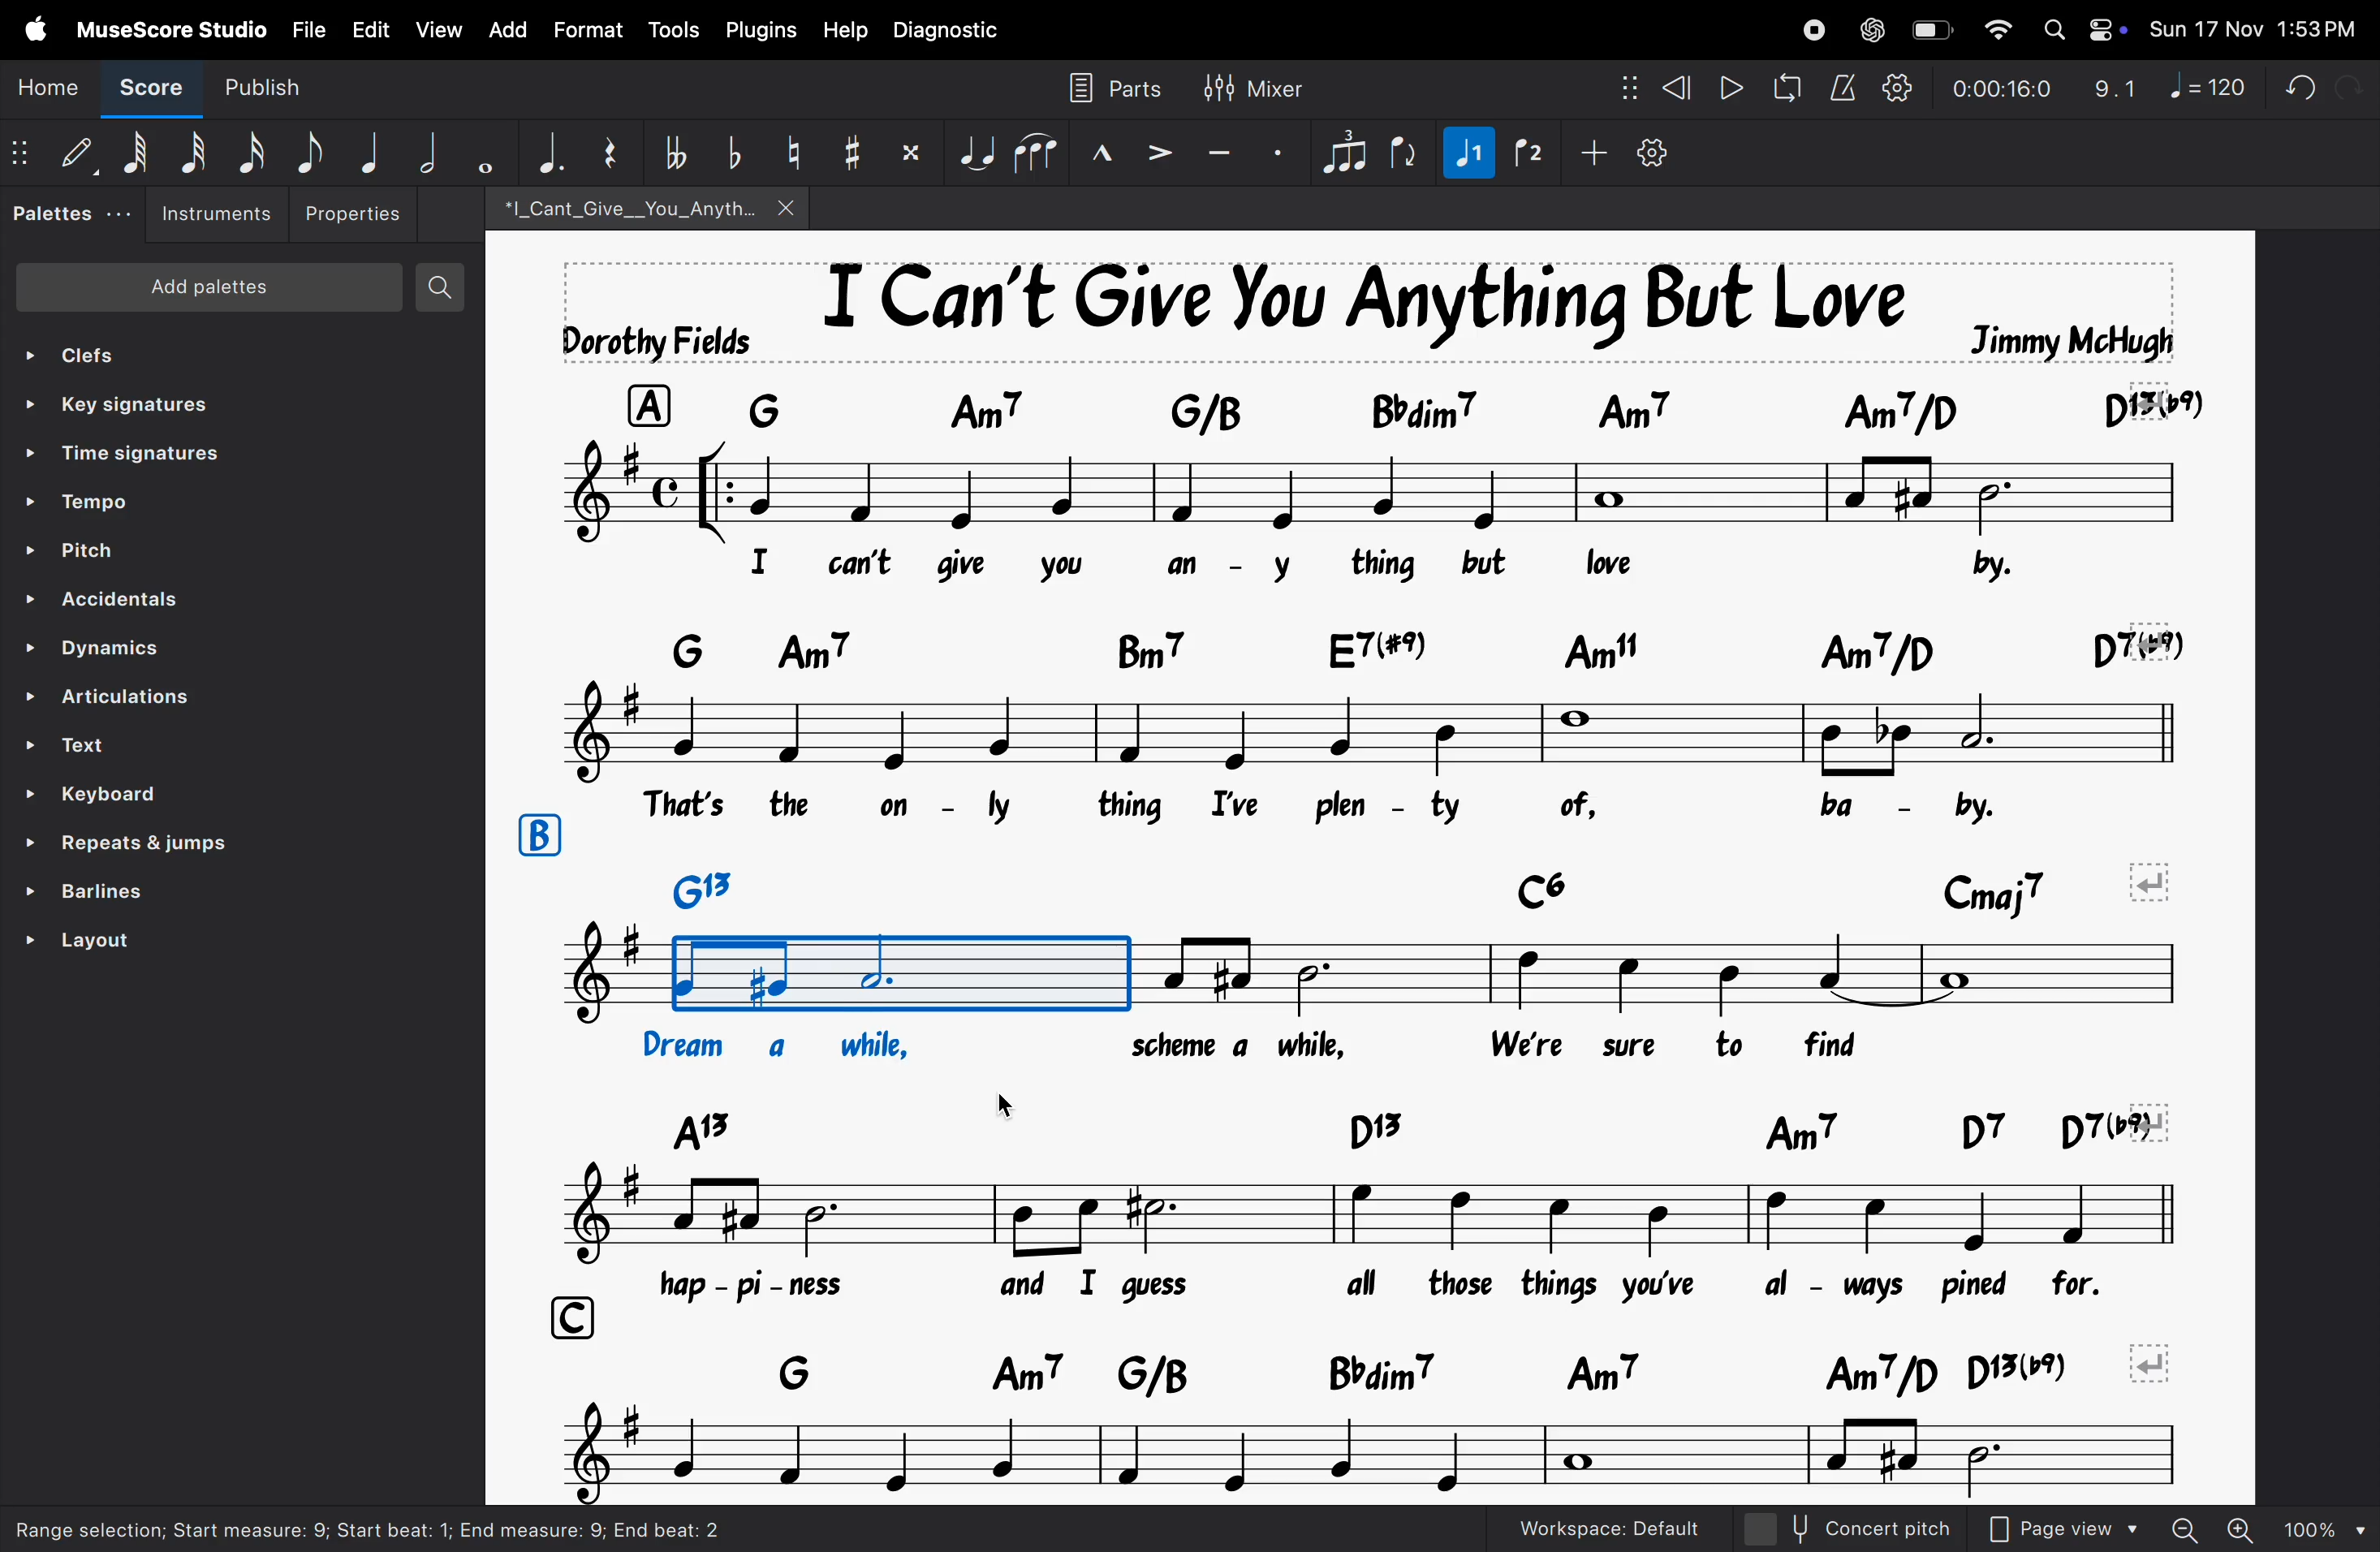  What do you see at coordinates (1619, 84) in the screenshot?
I see `nodes` at bounding box center [1619, 84].